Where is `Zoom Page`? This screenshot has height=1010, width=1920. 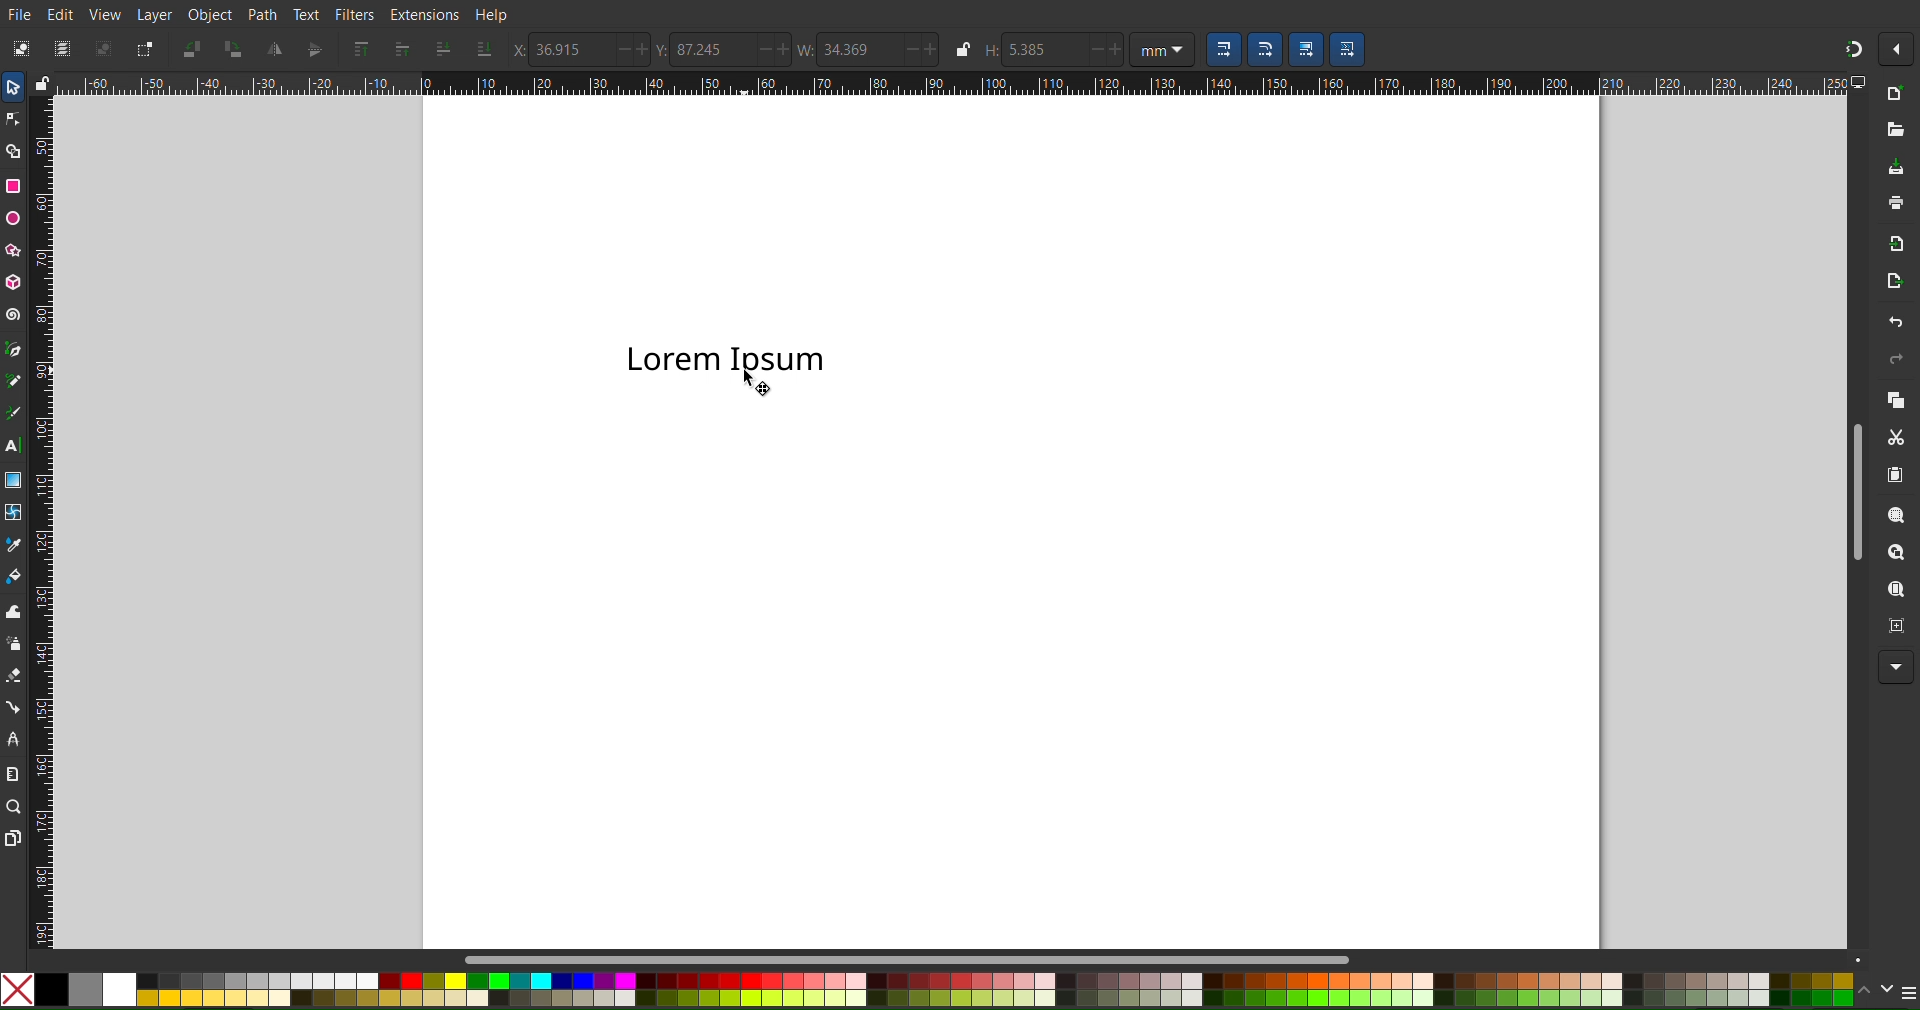 Zoom Page is located at coordinates (1889, 591).